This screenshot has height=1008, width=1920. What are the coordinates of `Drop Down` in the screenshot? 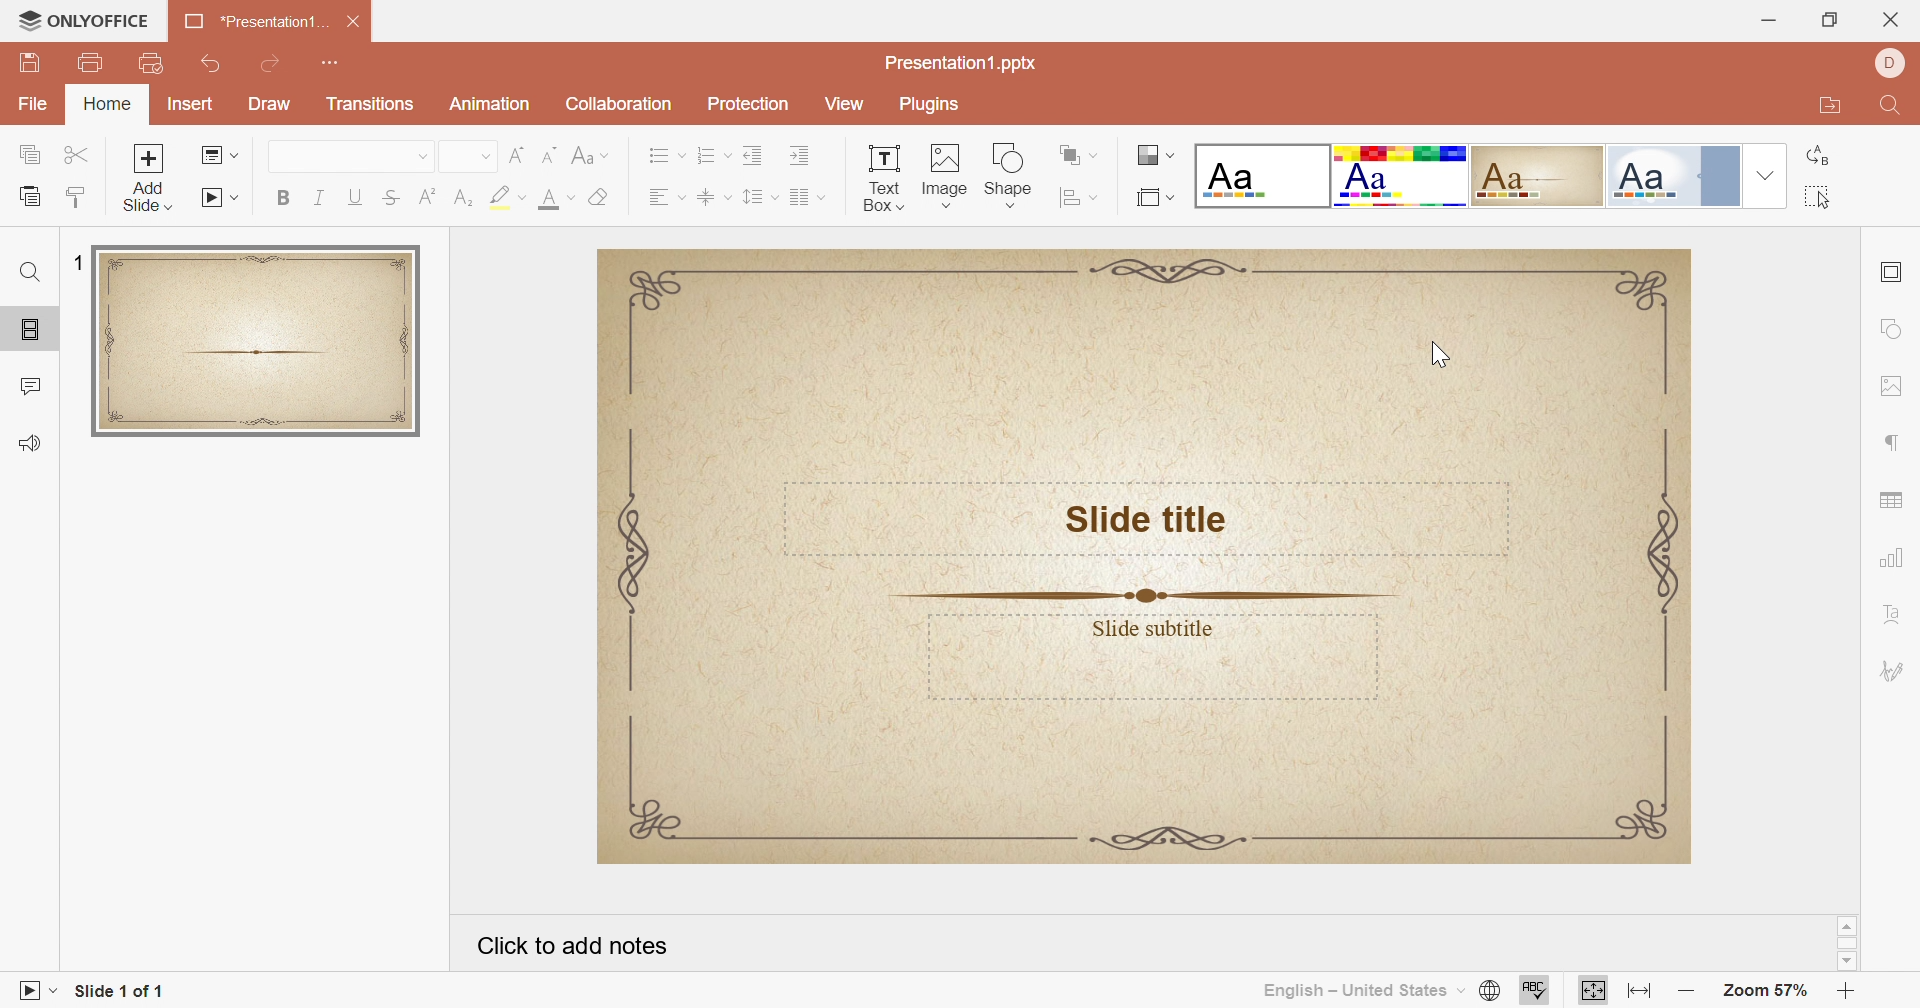 It's located at (1463, 986).